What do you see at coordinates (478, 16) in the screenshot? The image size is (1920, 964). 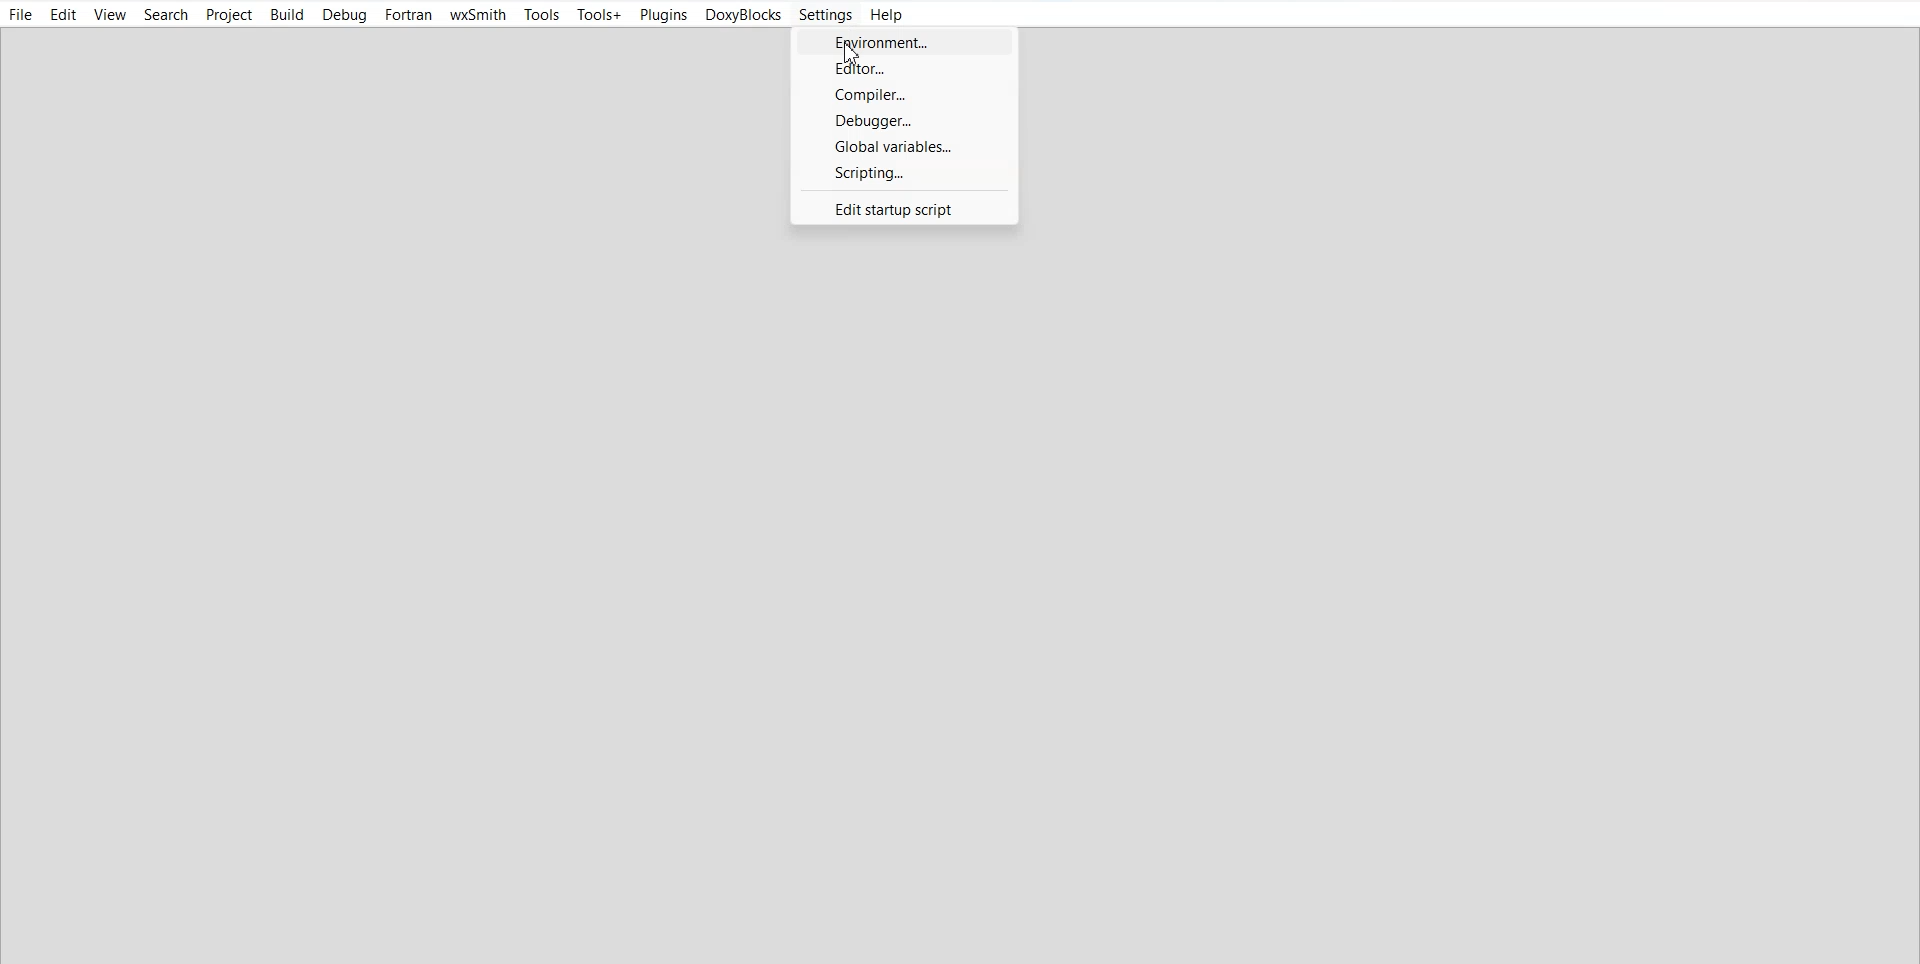 I see `wxSmith` at bounding box center [478, 16].